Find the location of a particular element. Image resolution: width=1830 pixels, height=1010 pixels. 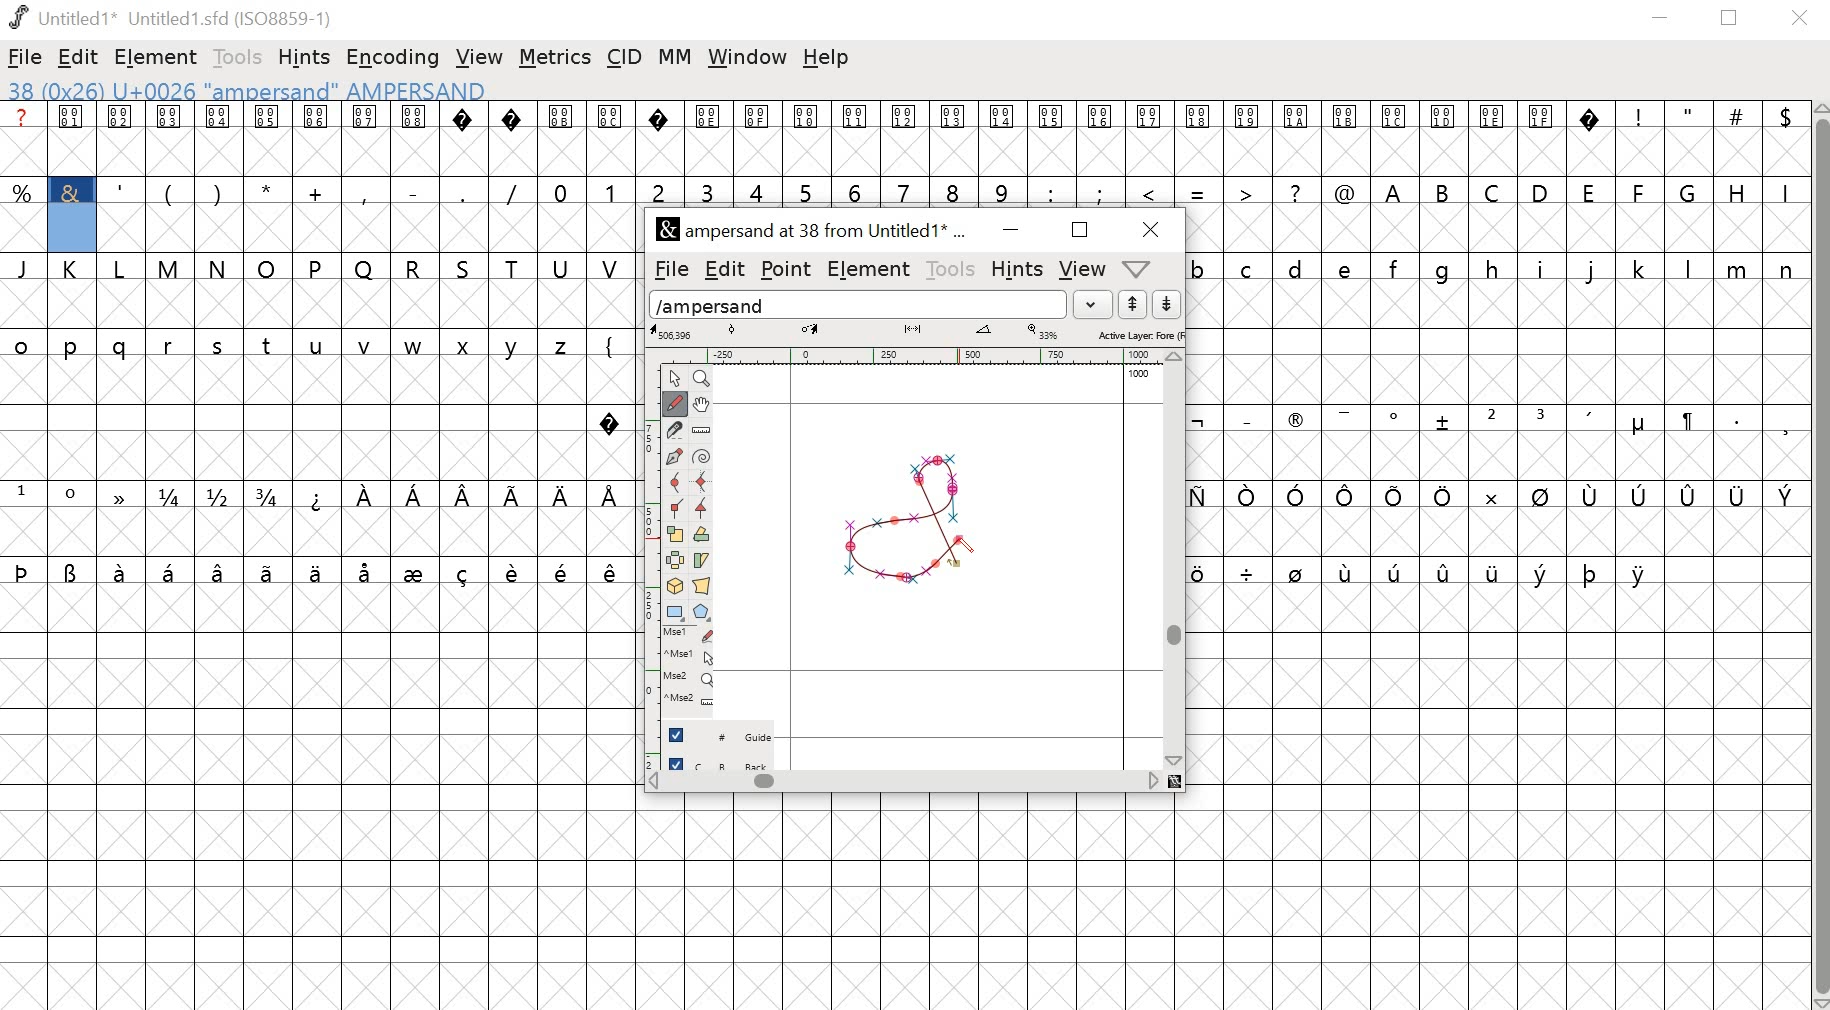

symbol is located at coordinates (1488, 494).